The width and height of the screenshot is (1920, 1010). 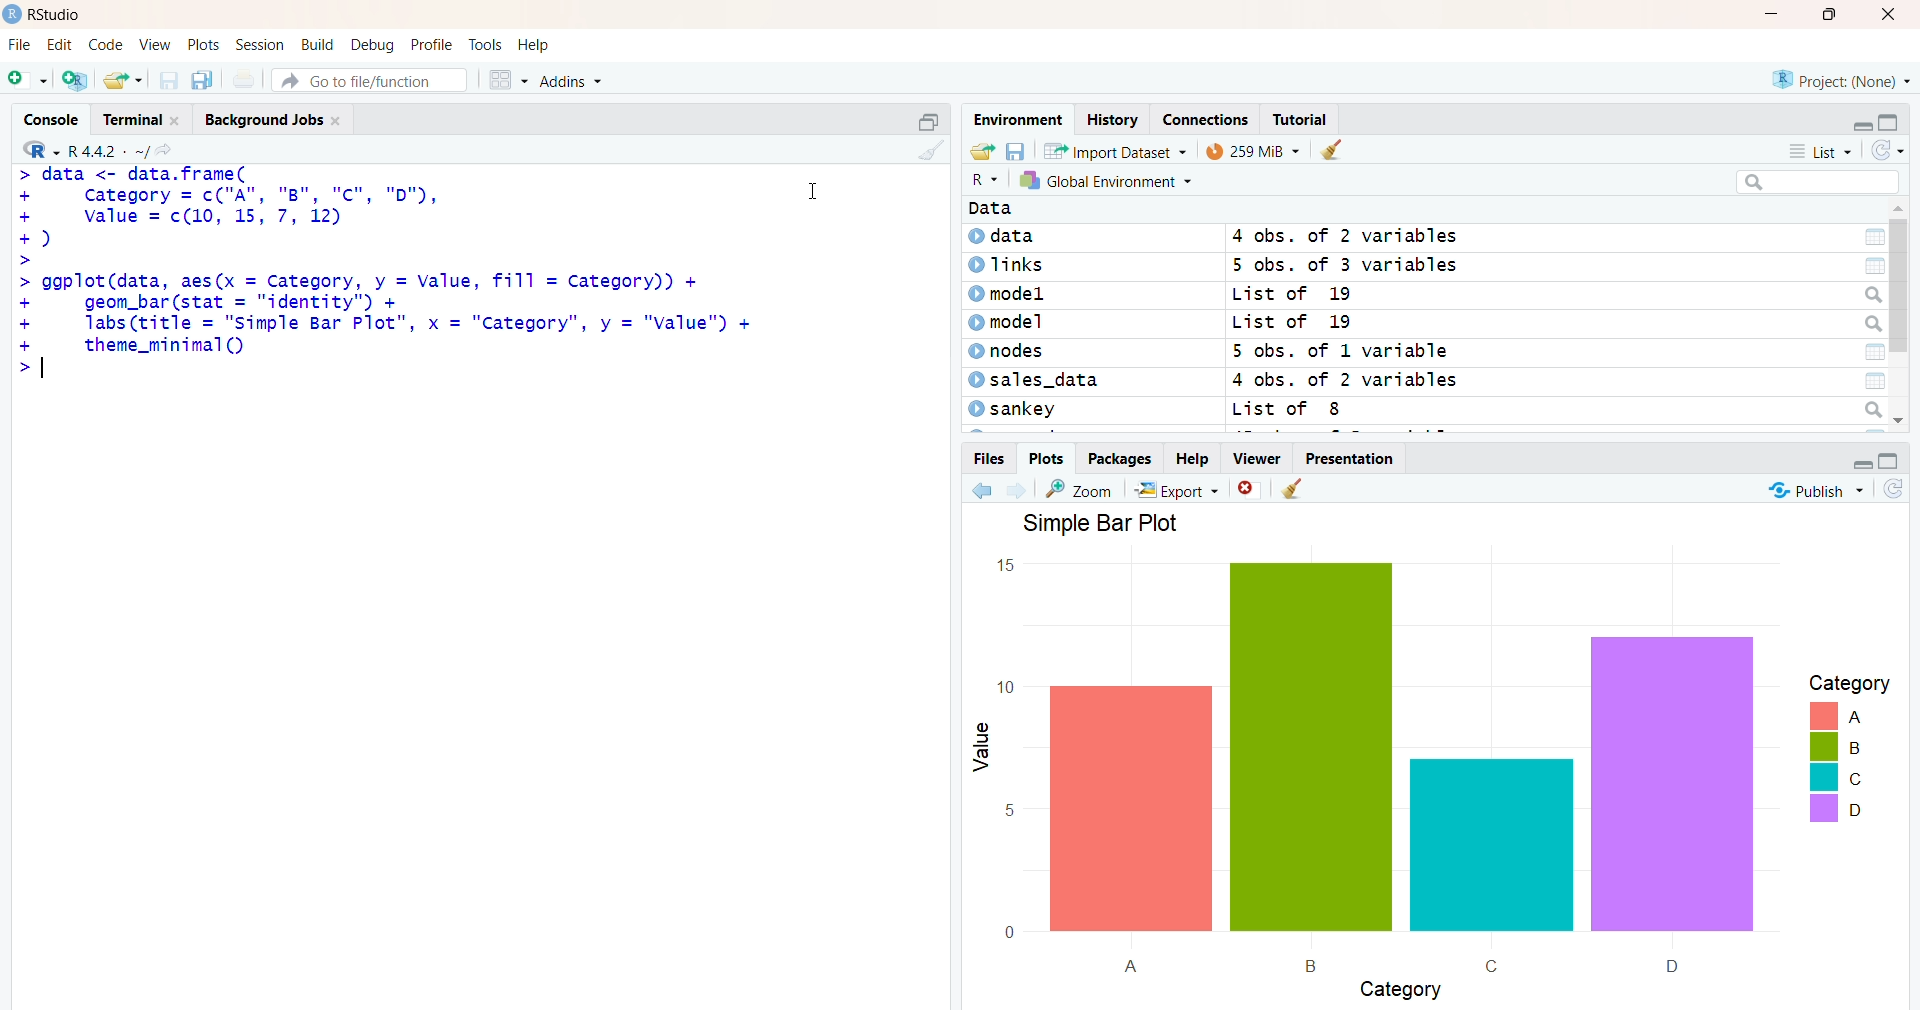 What do you see at coordinates (1422, 314) in the screenshot?
I see `Data - Data© data 4 obs. of 2 variables© Tinks 5 obs. of 3 variables© model List of 19© model List of 19© nodes 5 obs. of 1 variable© sales_data 4 obs. of 2 variables© sankey List of 8` at bounding box center [1422, 314].